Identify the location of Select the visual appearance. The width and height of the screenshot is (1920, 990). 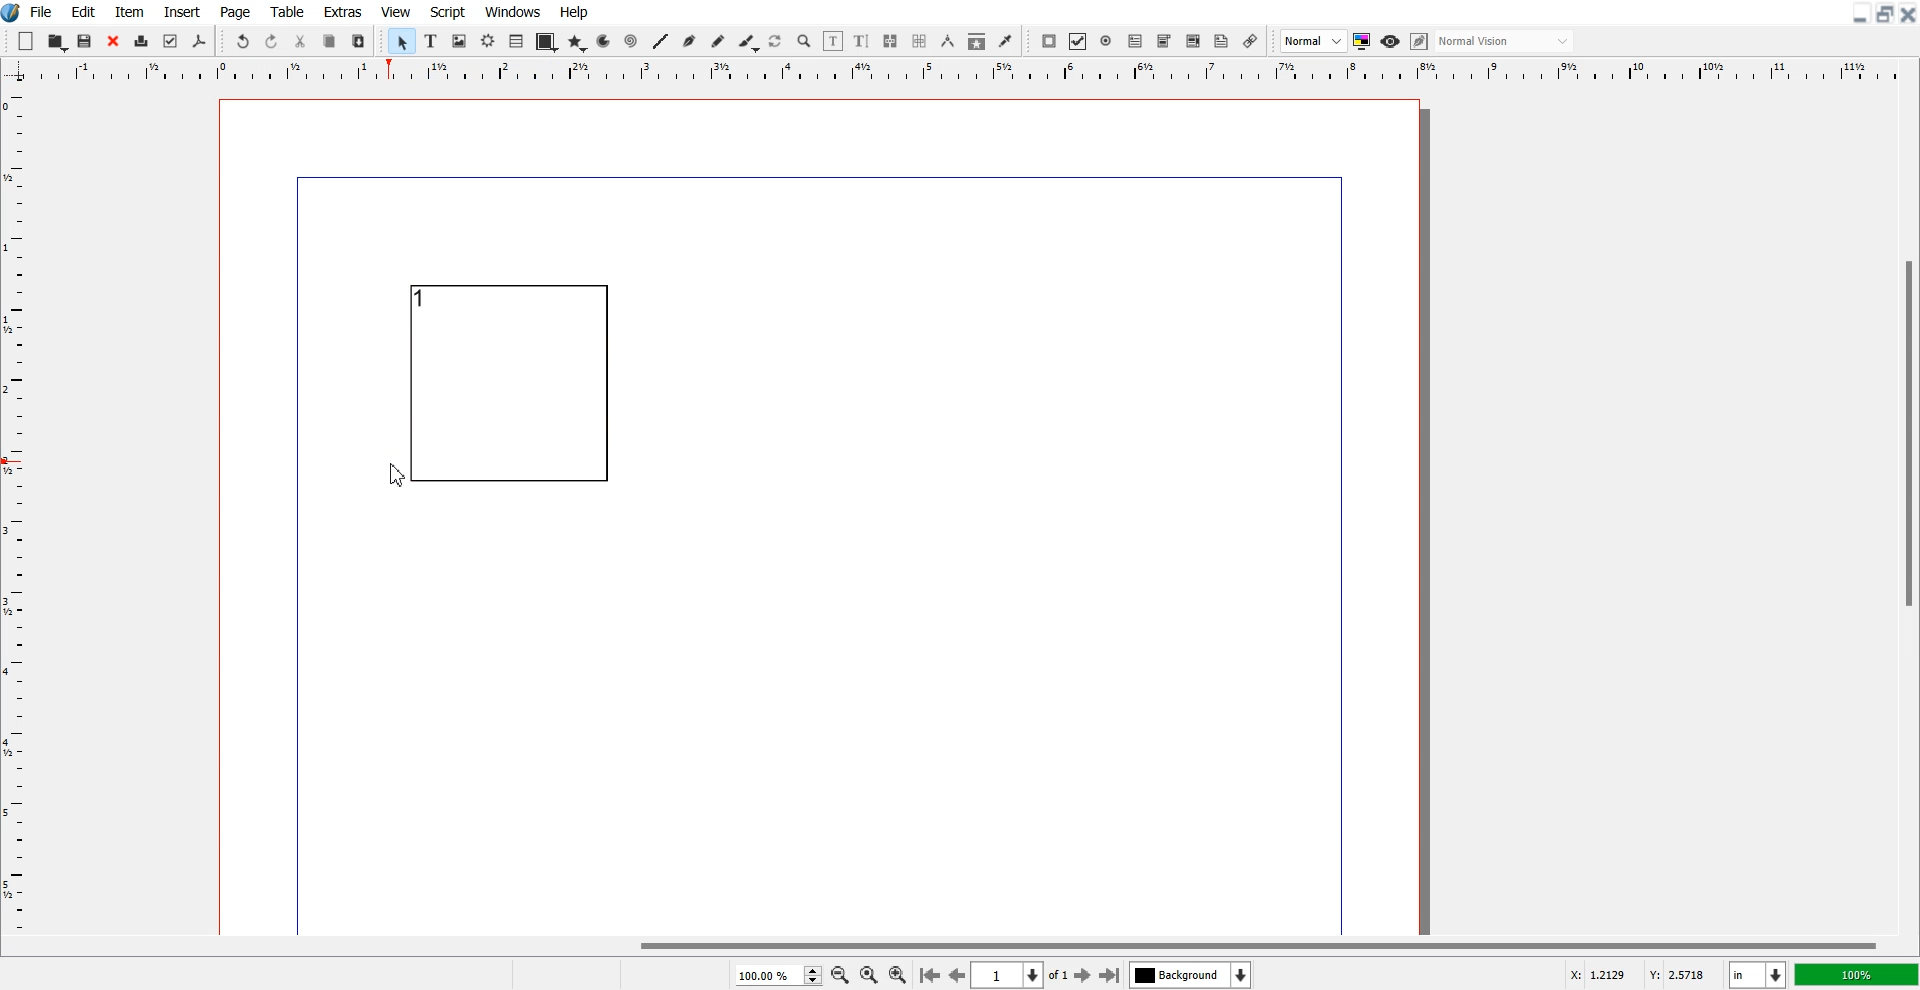
(1504, 41).